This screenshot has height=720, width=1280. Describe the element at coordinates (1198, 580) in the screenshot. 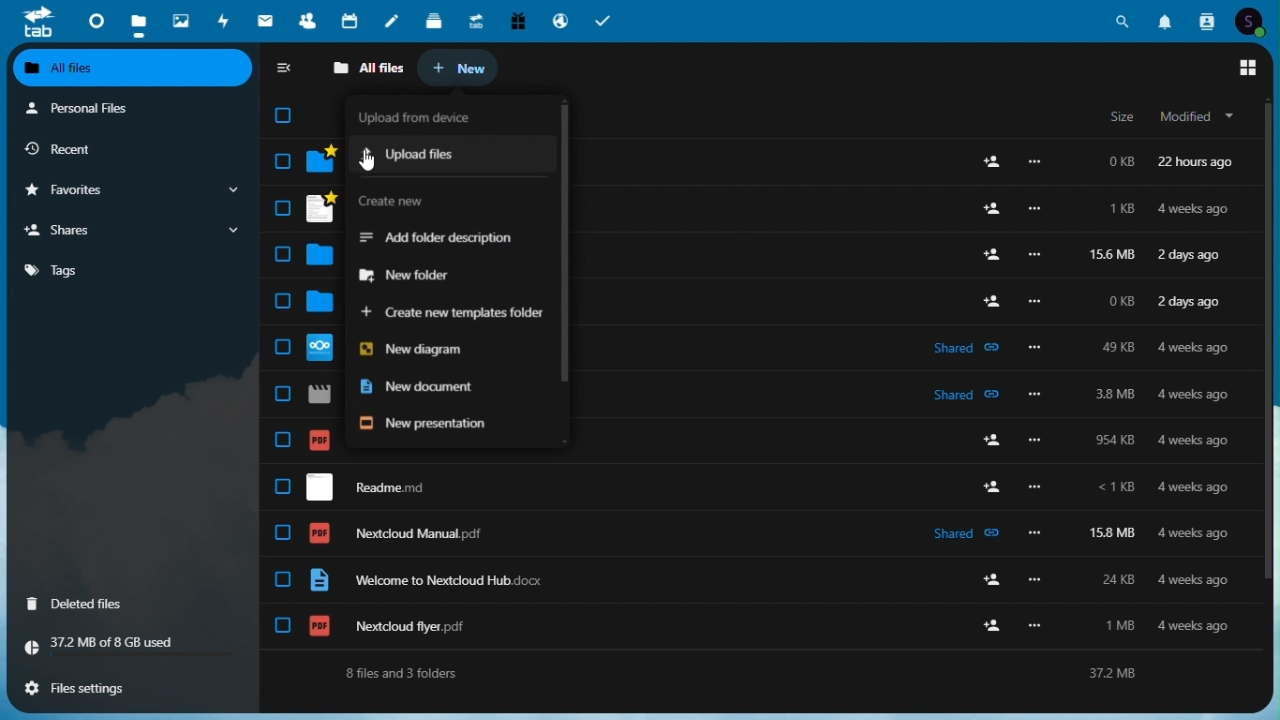

I see `4 weeks ago` at that location.